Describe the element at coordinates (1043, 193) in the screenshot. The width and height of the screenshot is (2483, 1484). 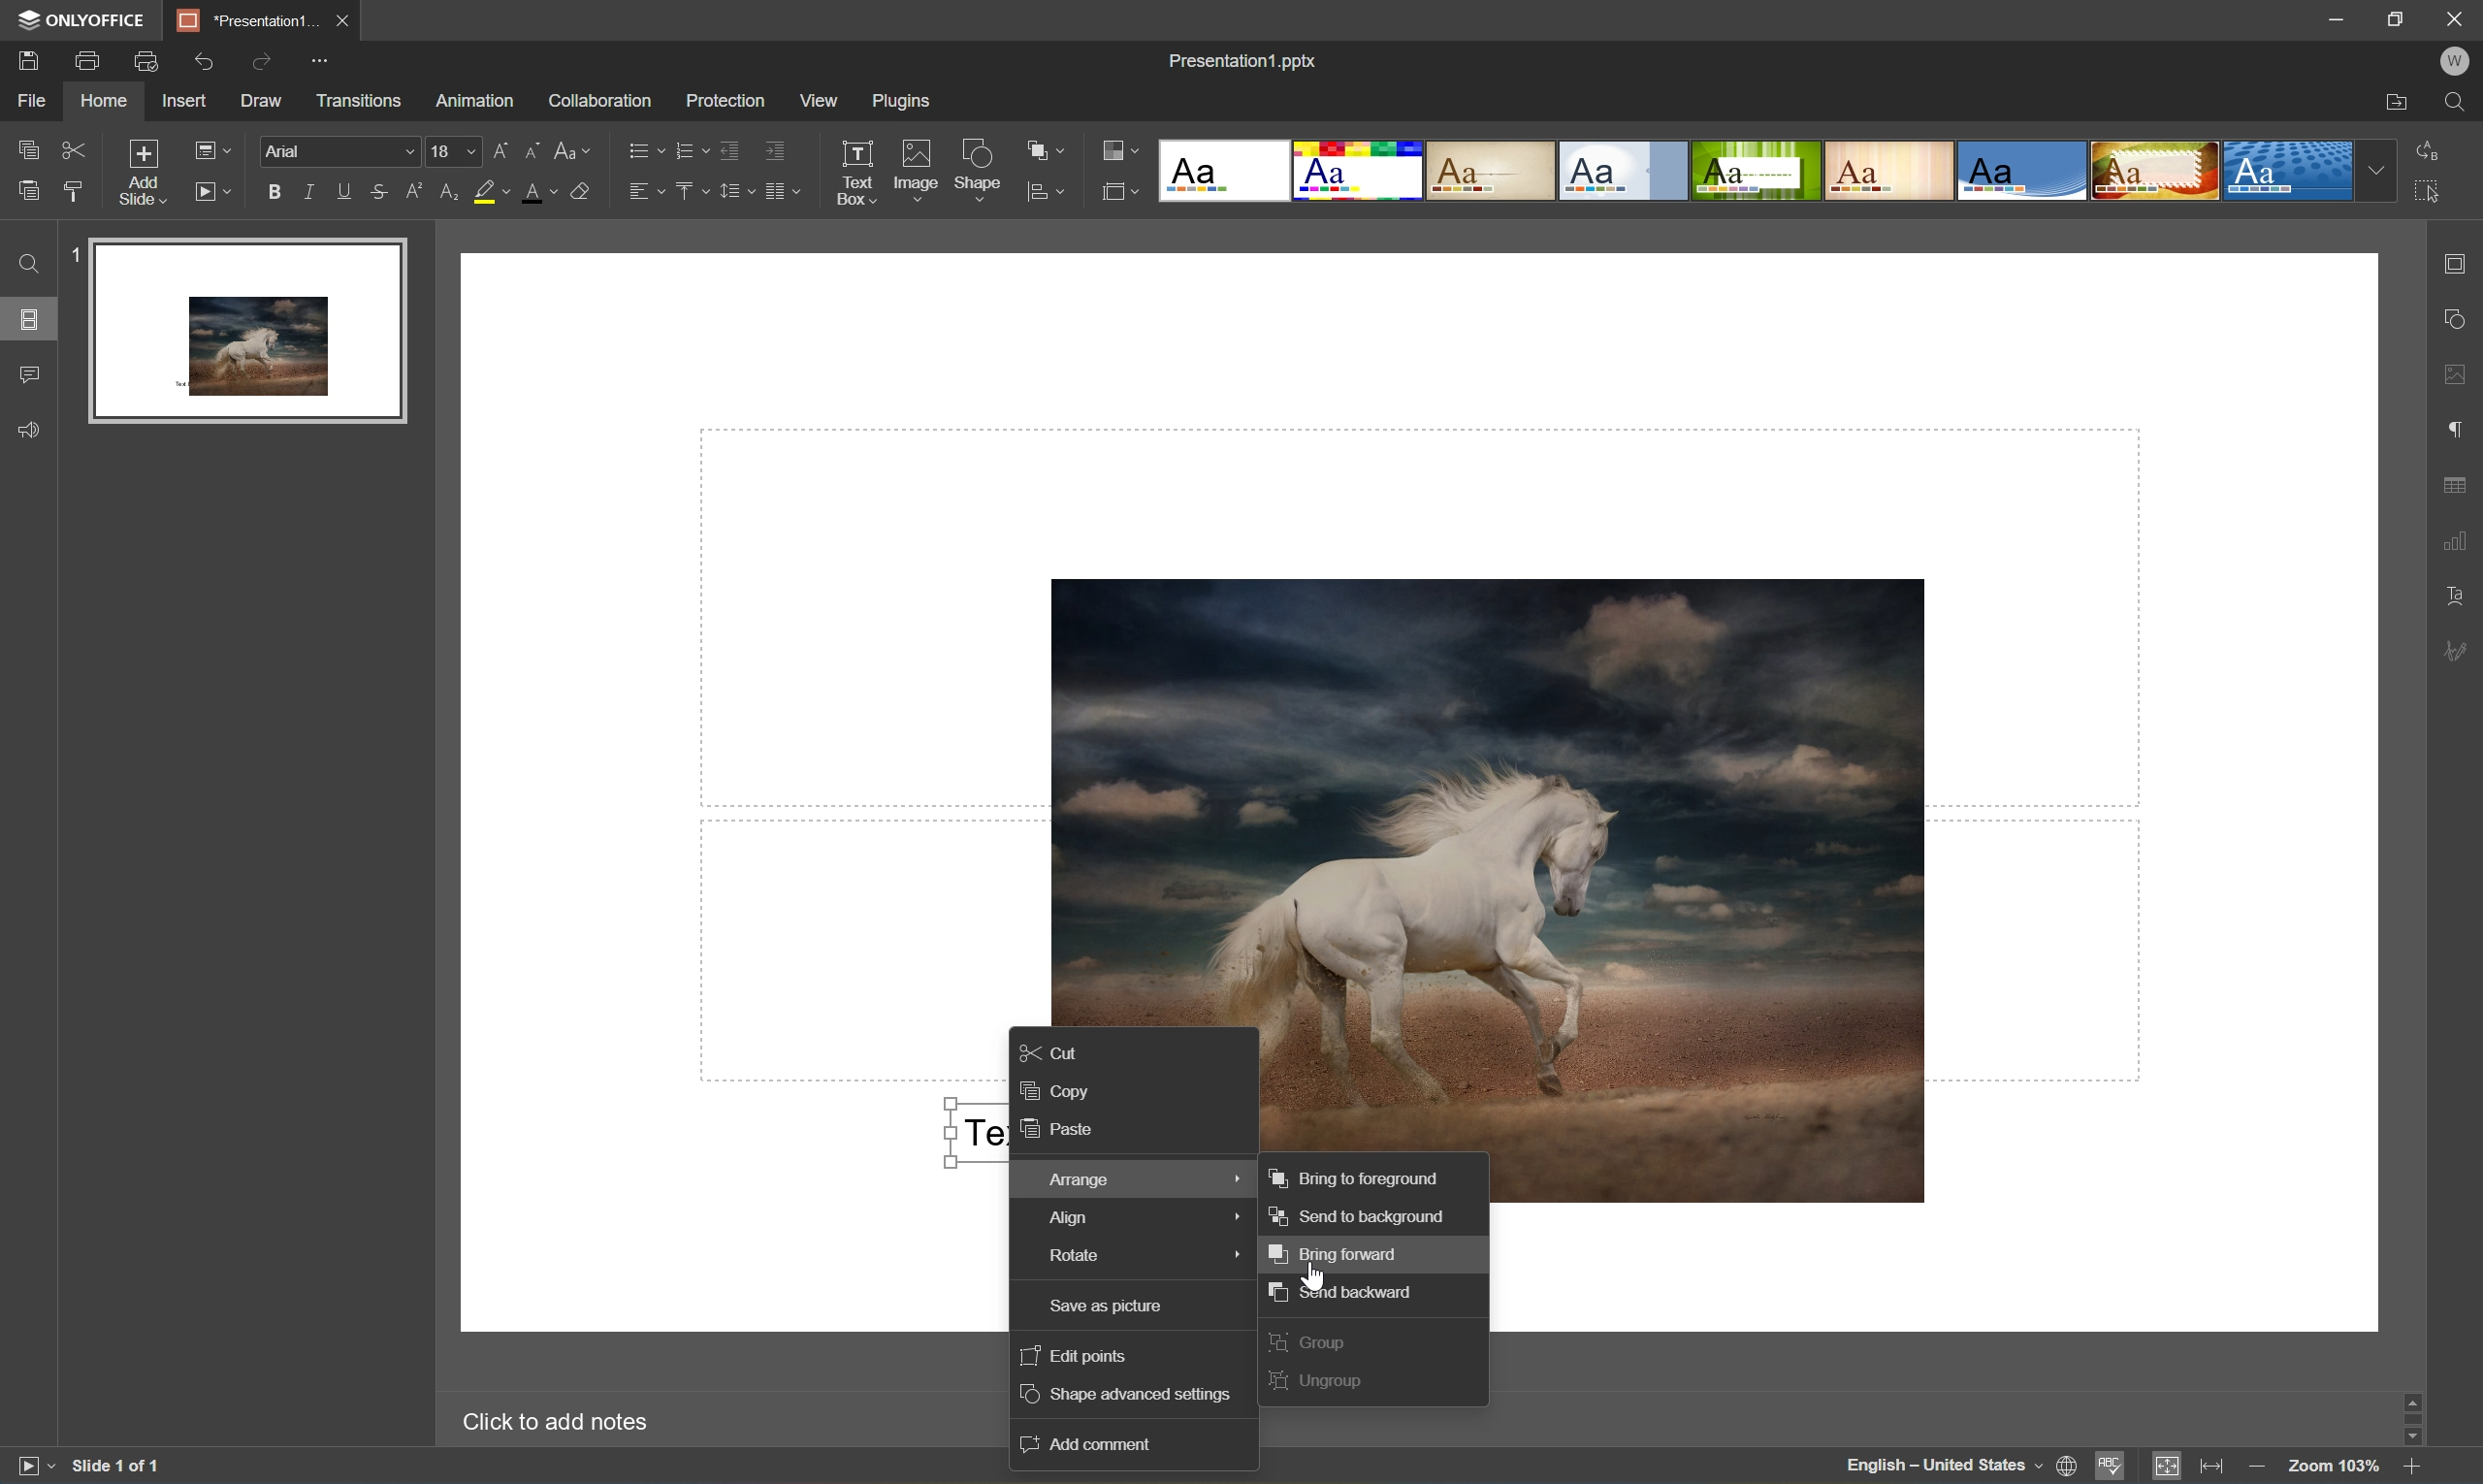
I see `Align shapes` at that location.